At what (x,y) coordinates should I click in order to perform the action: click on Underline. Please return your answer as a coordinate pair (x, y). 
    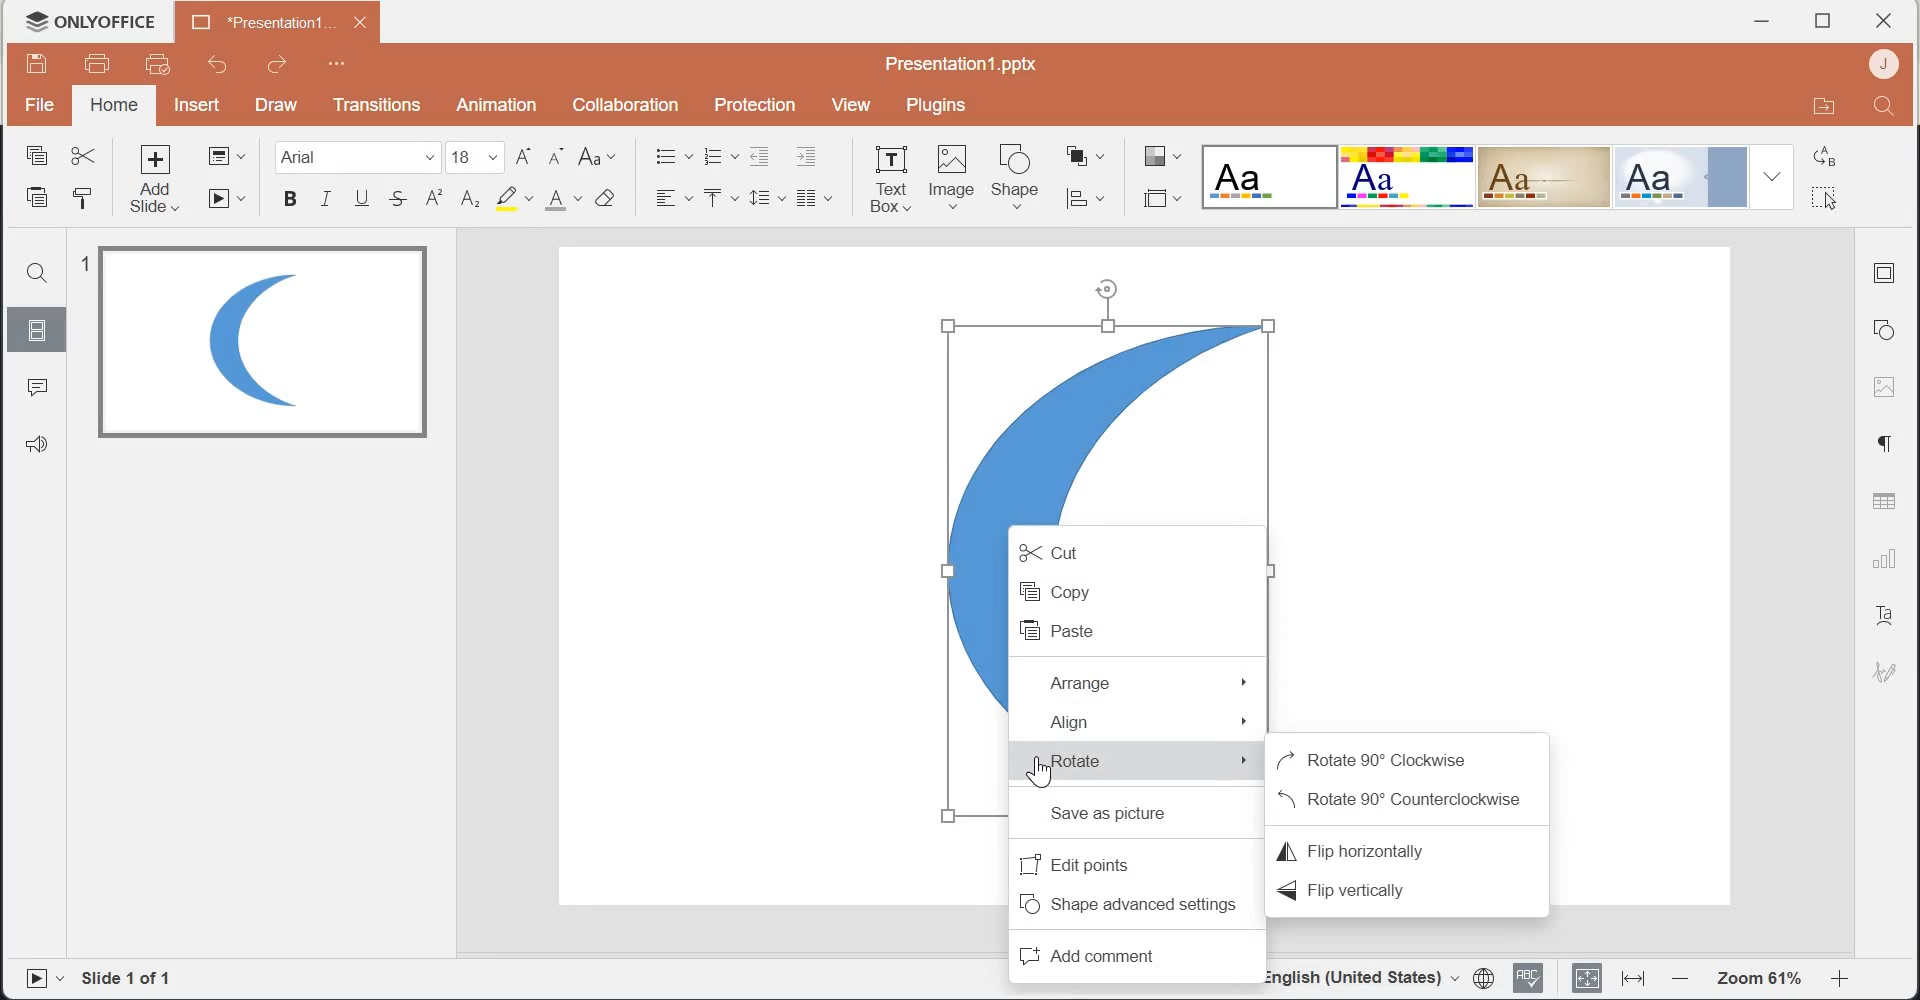
    Looking at the image, I should click on (366, 198).